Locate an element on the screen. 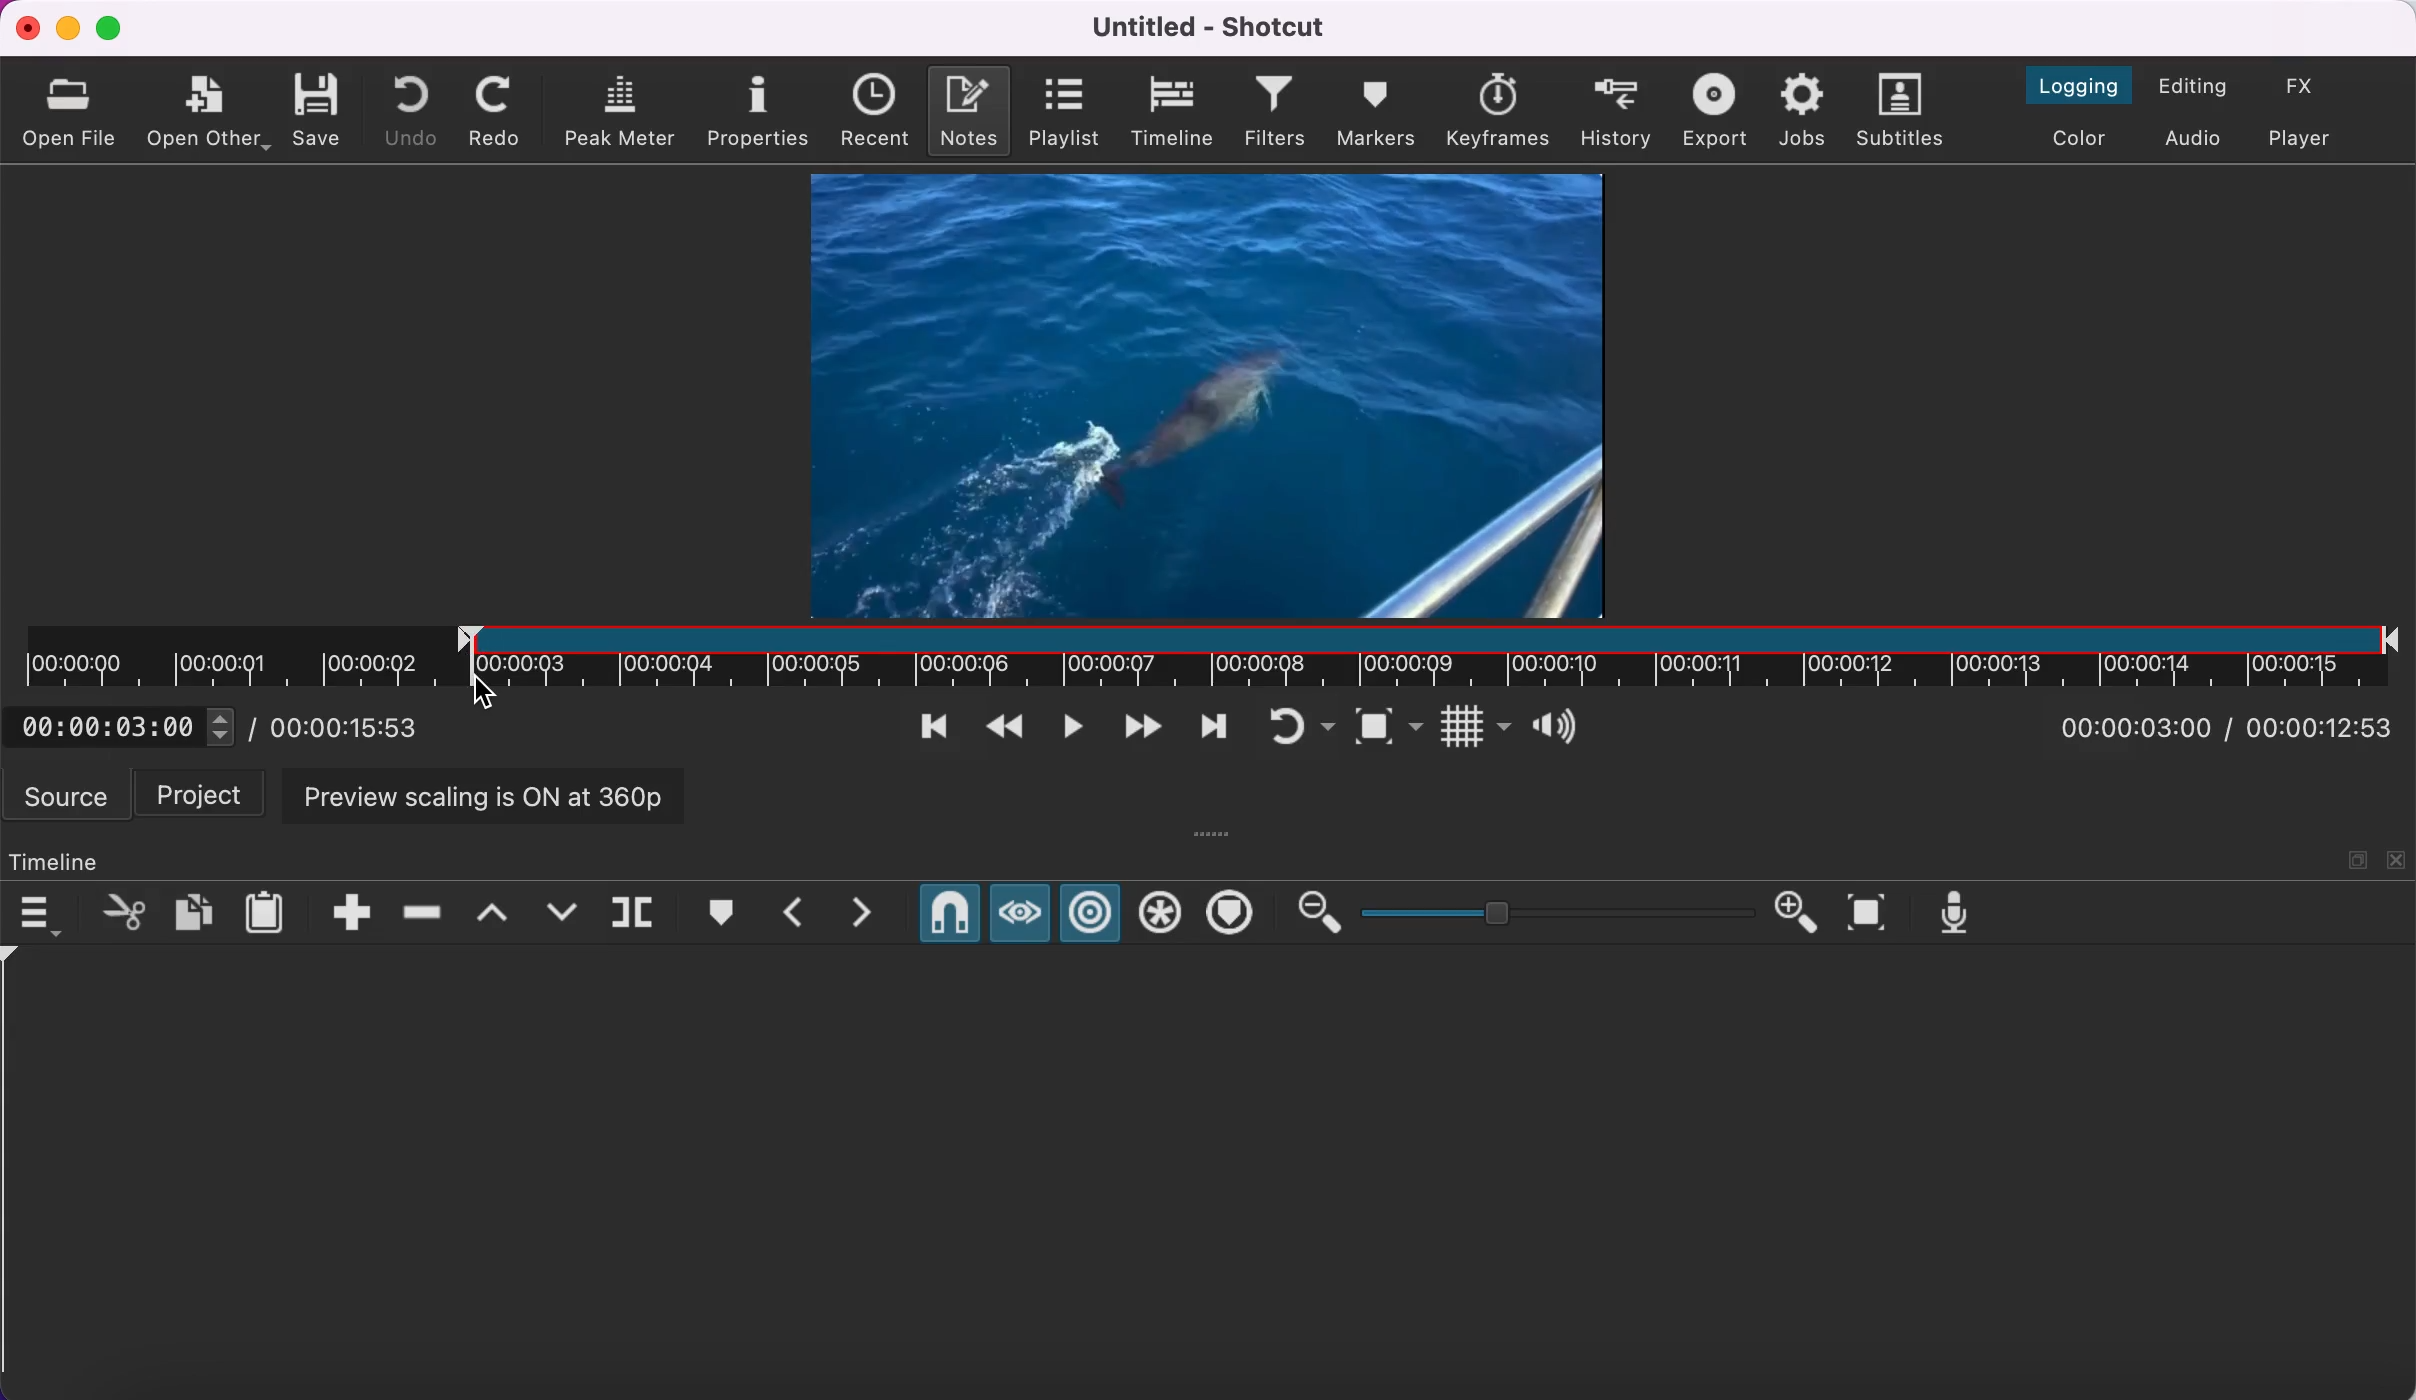 This screenshot has height=1400, width=2416. zoom timeline to fit is located at coordinates (1874, 913).